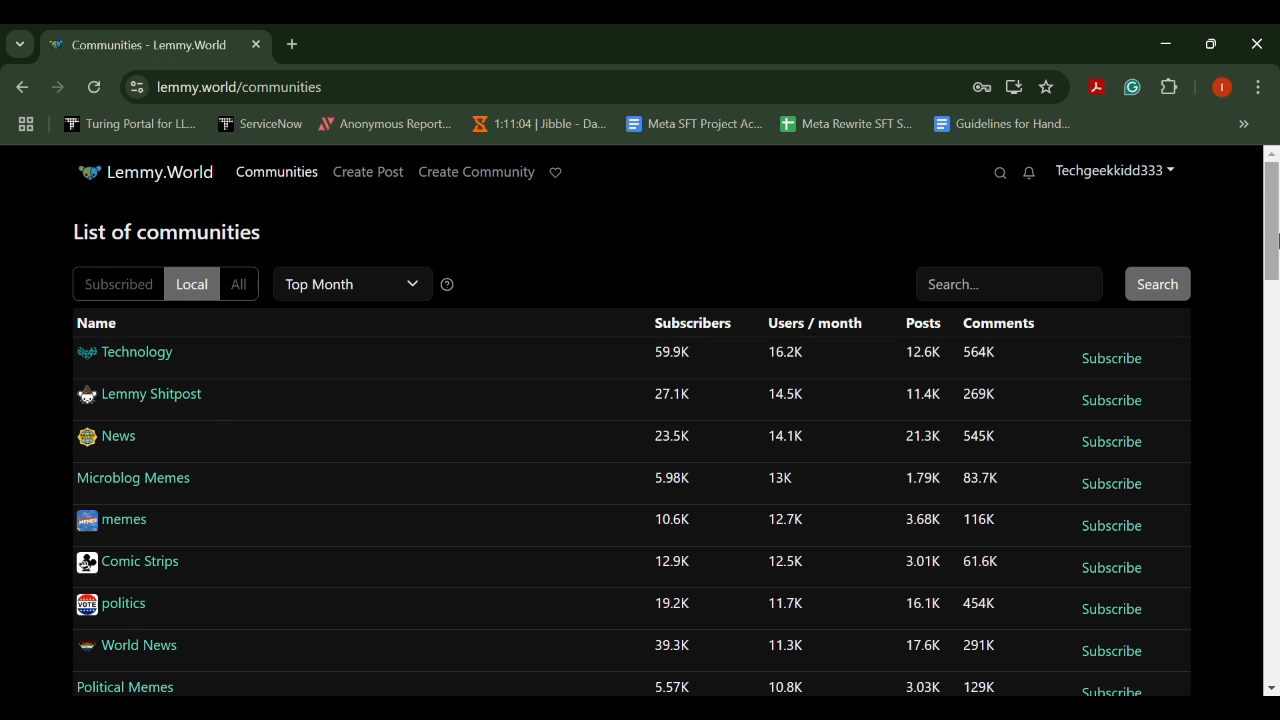  Describe the element at coordinates (191, 283) in the screenshot. I see `Local Filter Selected` at that location.